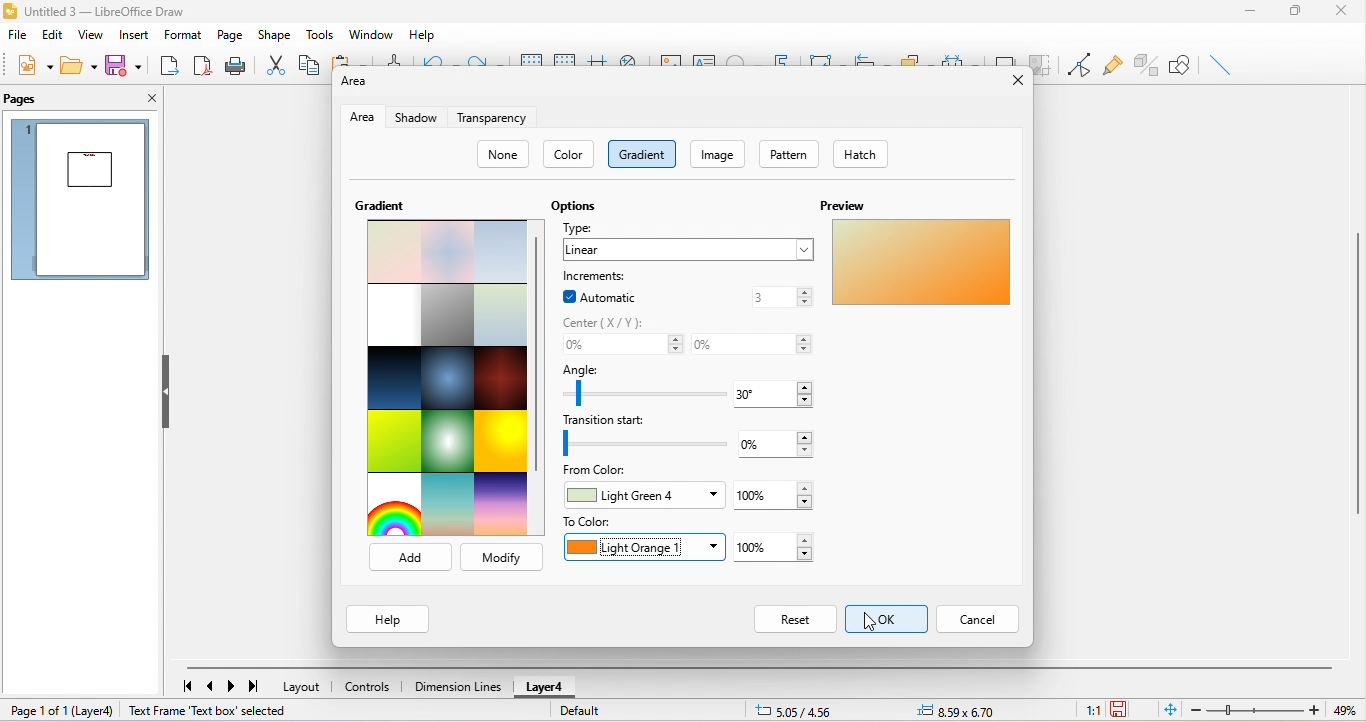  What do you see at coordinates (11, 10) in the screenshot?
I see `libre office draw logo` at bounding box center [11, 10].